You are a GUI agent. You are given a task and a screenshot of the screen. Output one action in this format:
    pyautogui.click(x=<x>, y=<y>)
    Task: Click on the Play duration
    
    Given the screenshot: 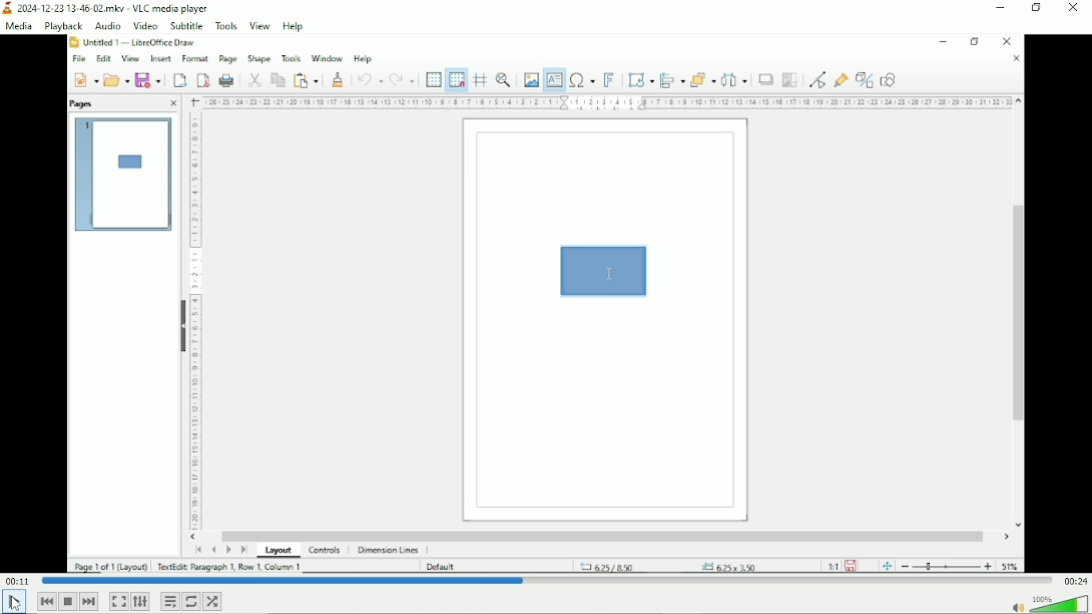 What is the action you would take?
    pyautogui.click(x=547, y=580)
    